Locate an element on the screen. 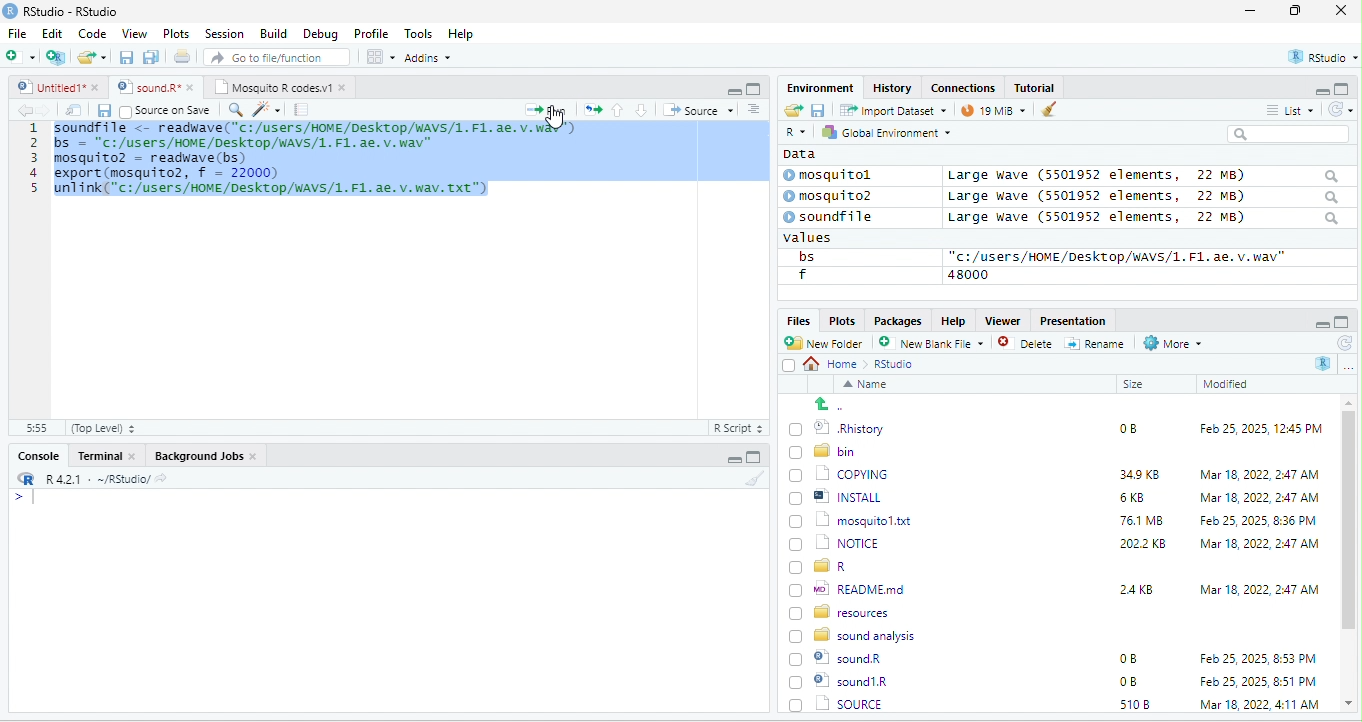  select is located at coordinates (791, 369).